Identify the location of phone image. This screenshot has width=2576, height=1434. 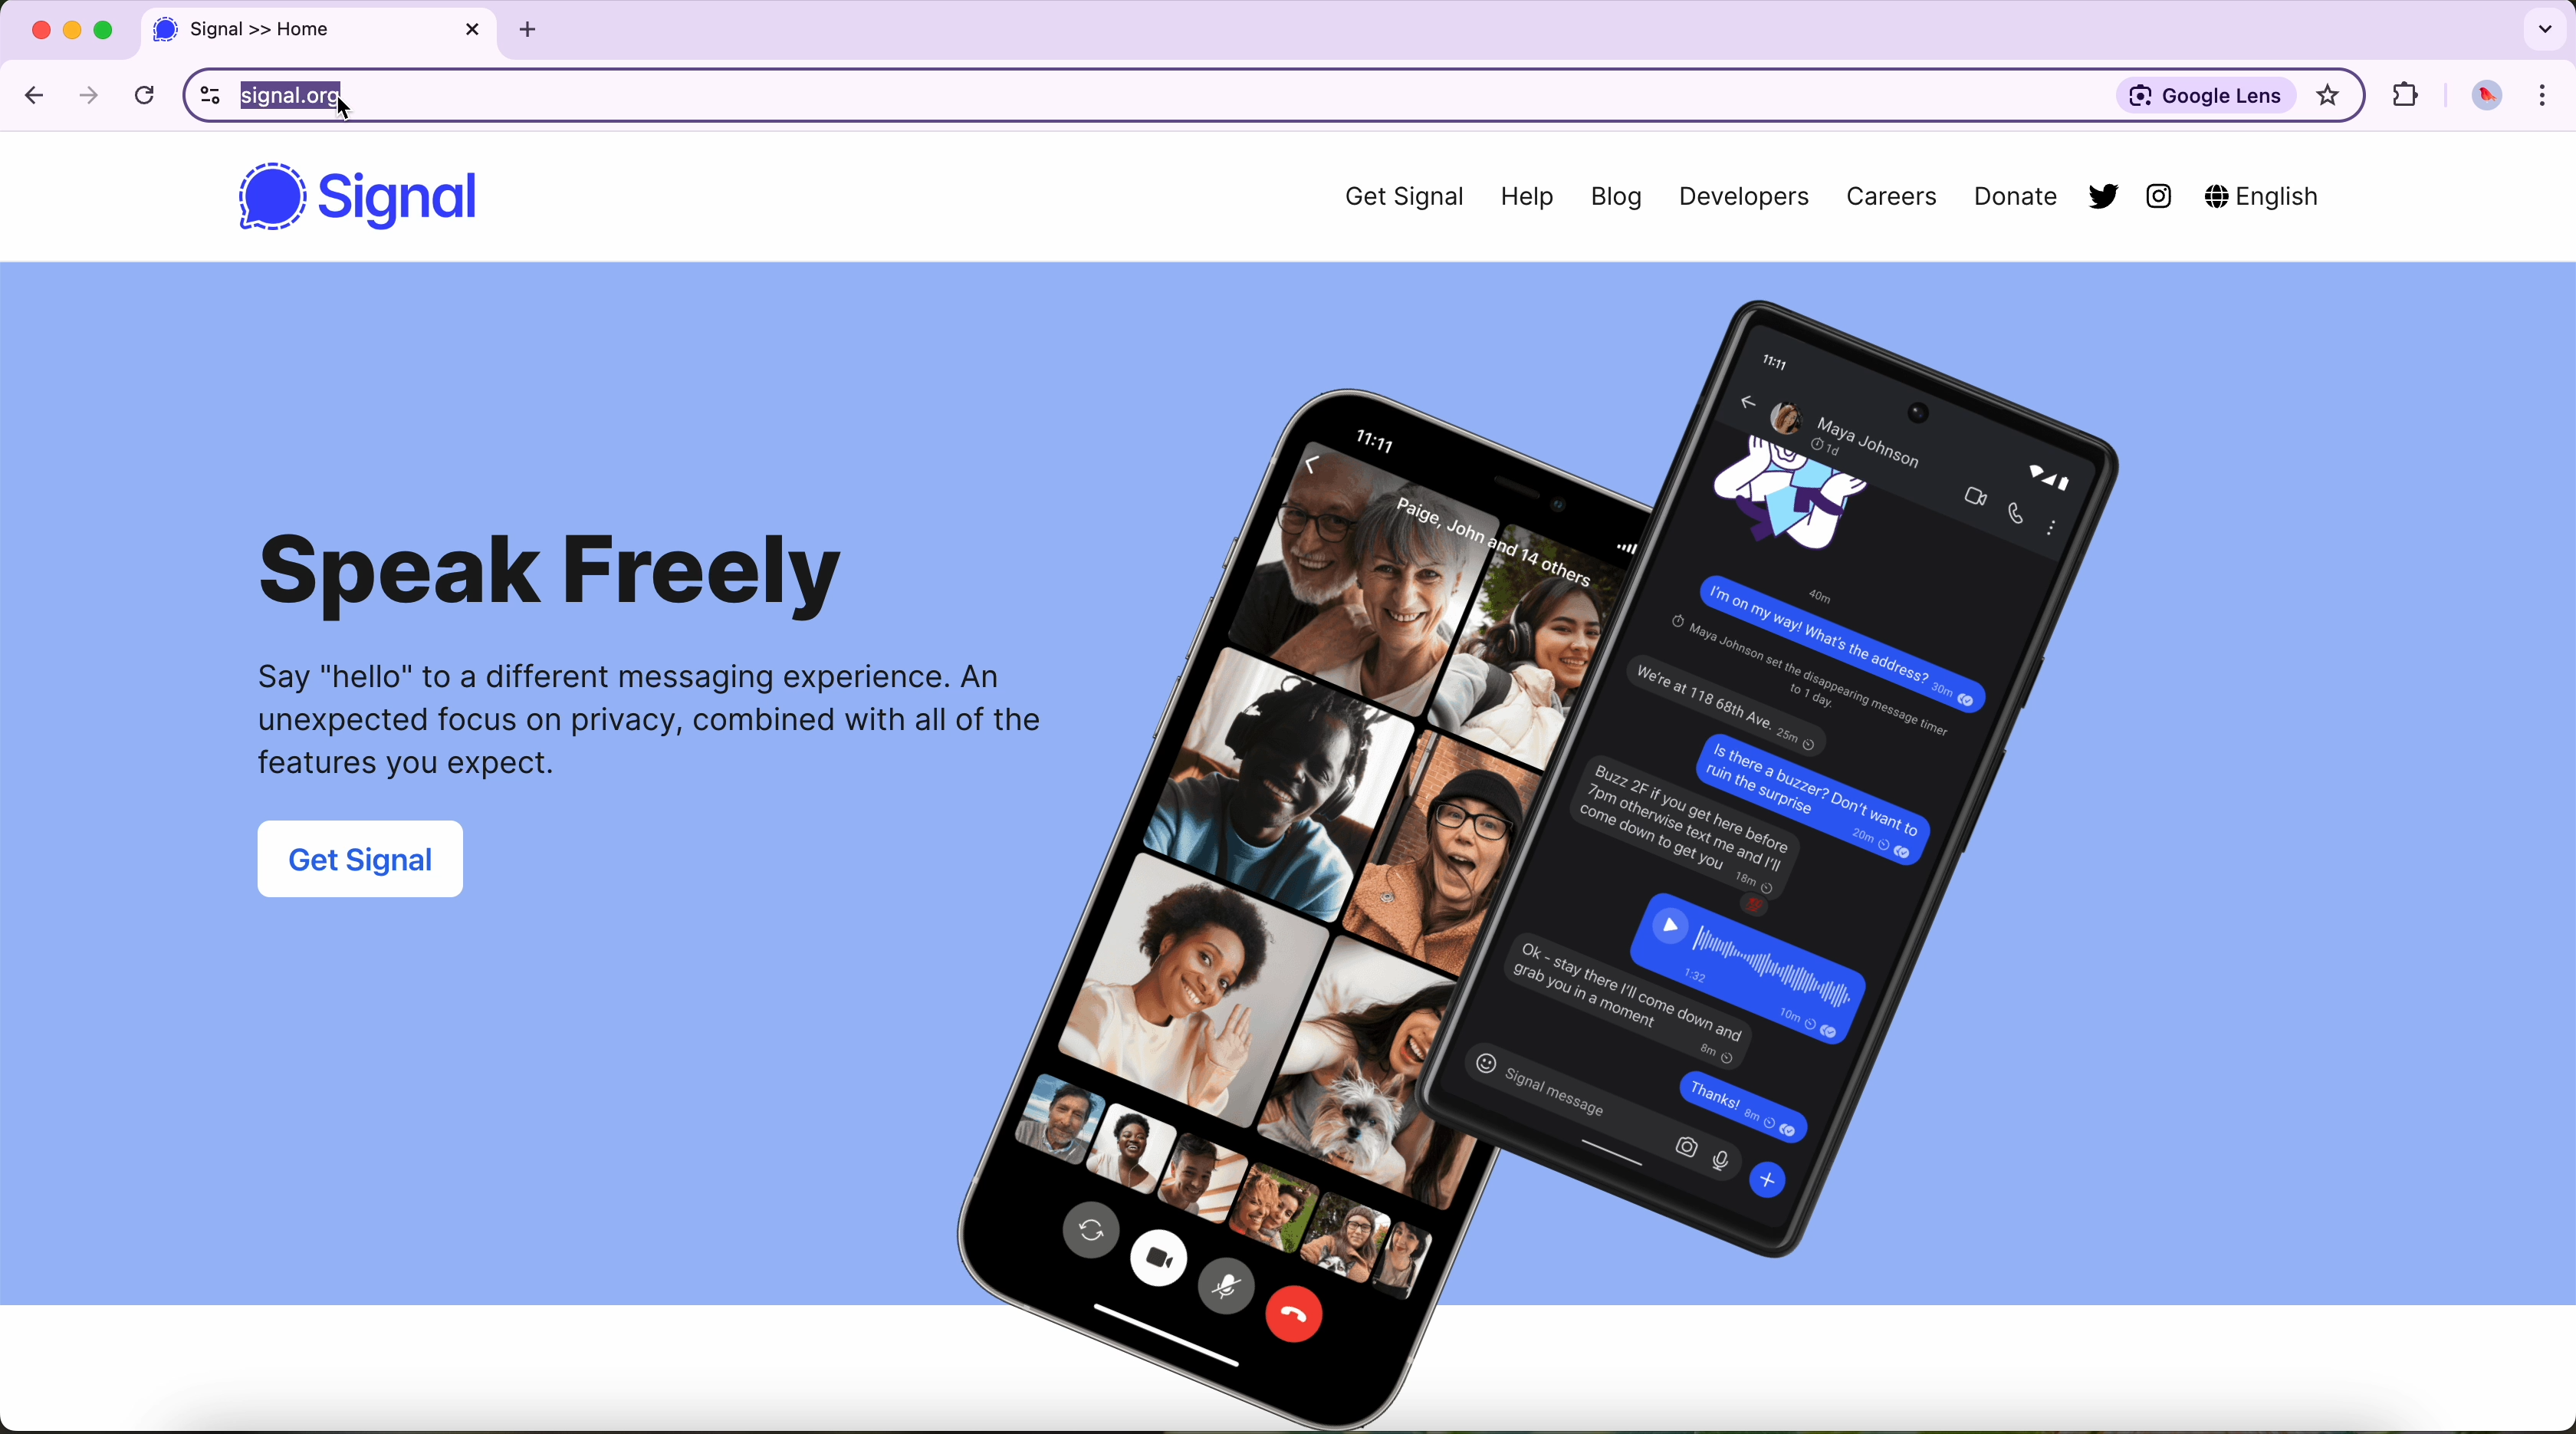
(1612, 856).